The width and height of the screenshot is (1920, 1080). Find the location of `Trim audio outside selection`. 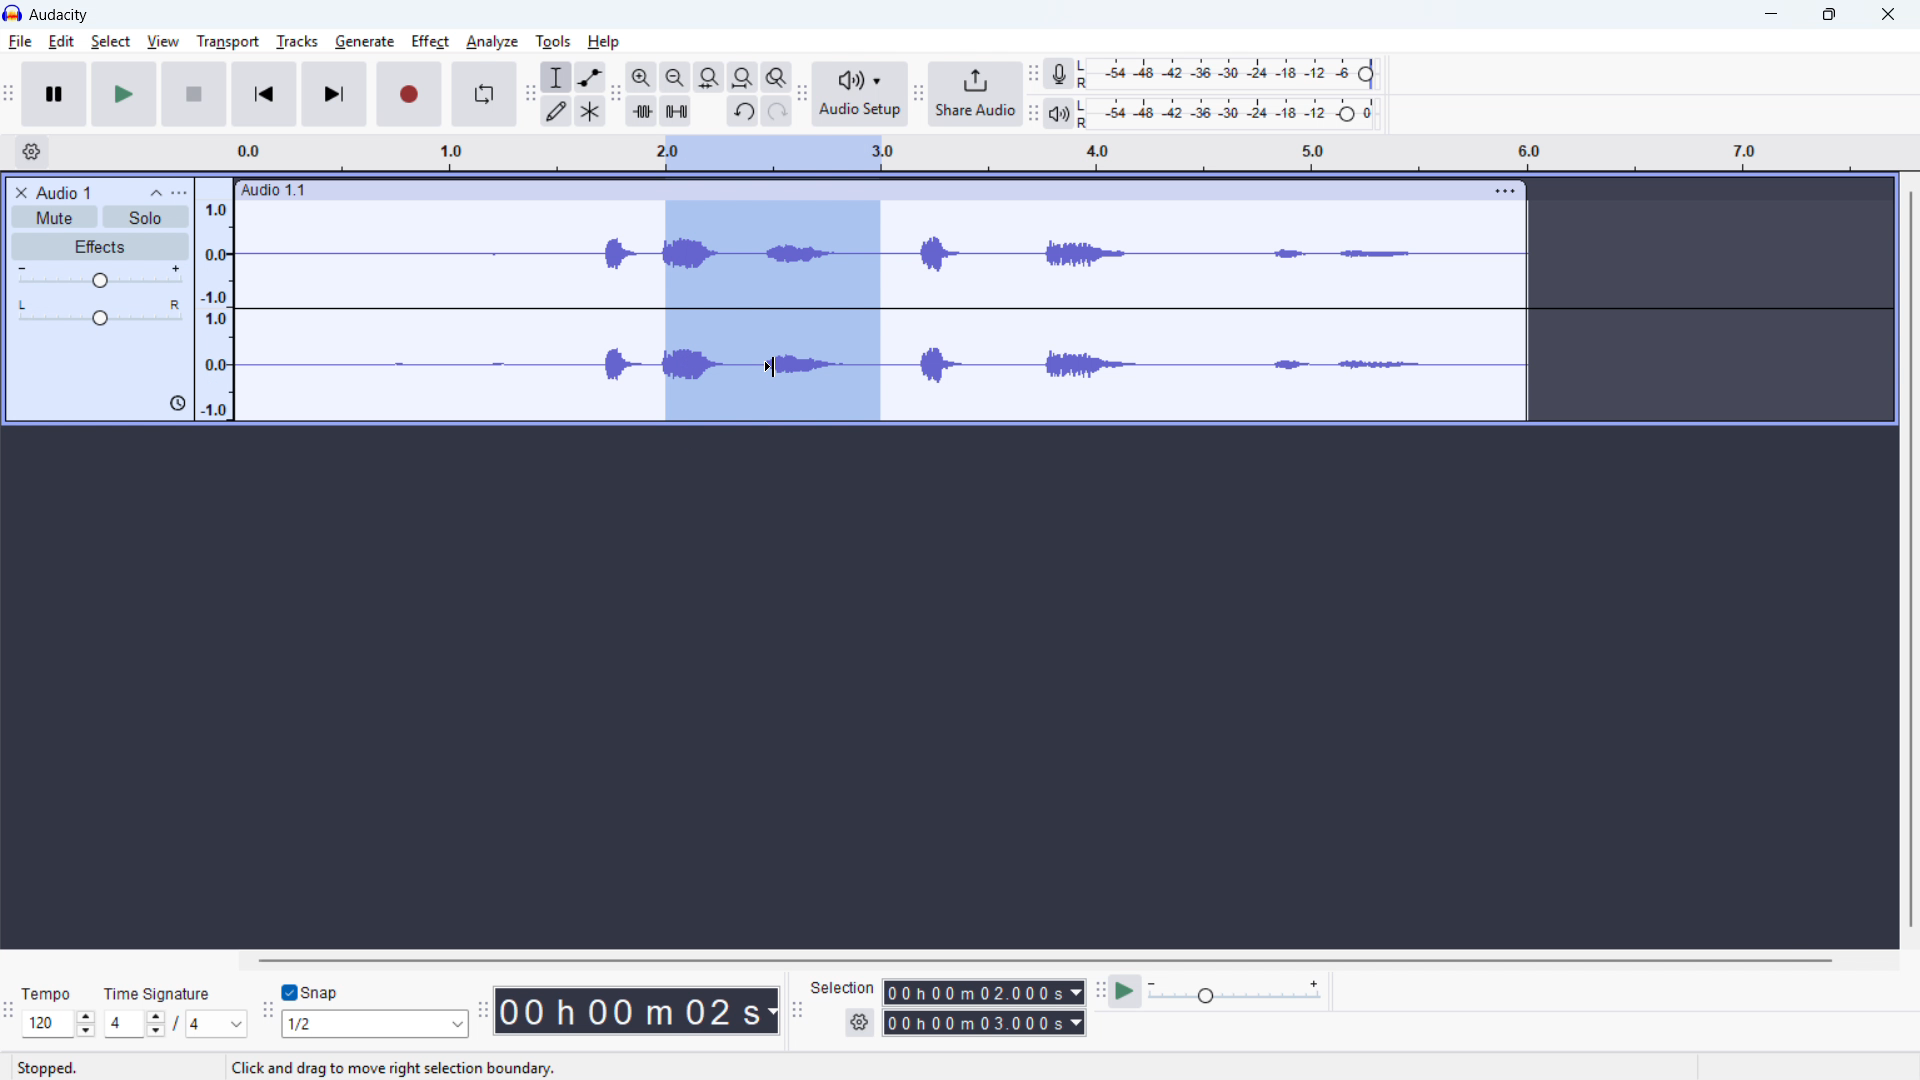

Trim audio outside selection is located at coordinates (642, 111).